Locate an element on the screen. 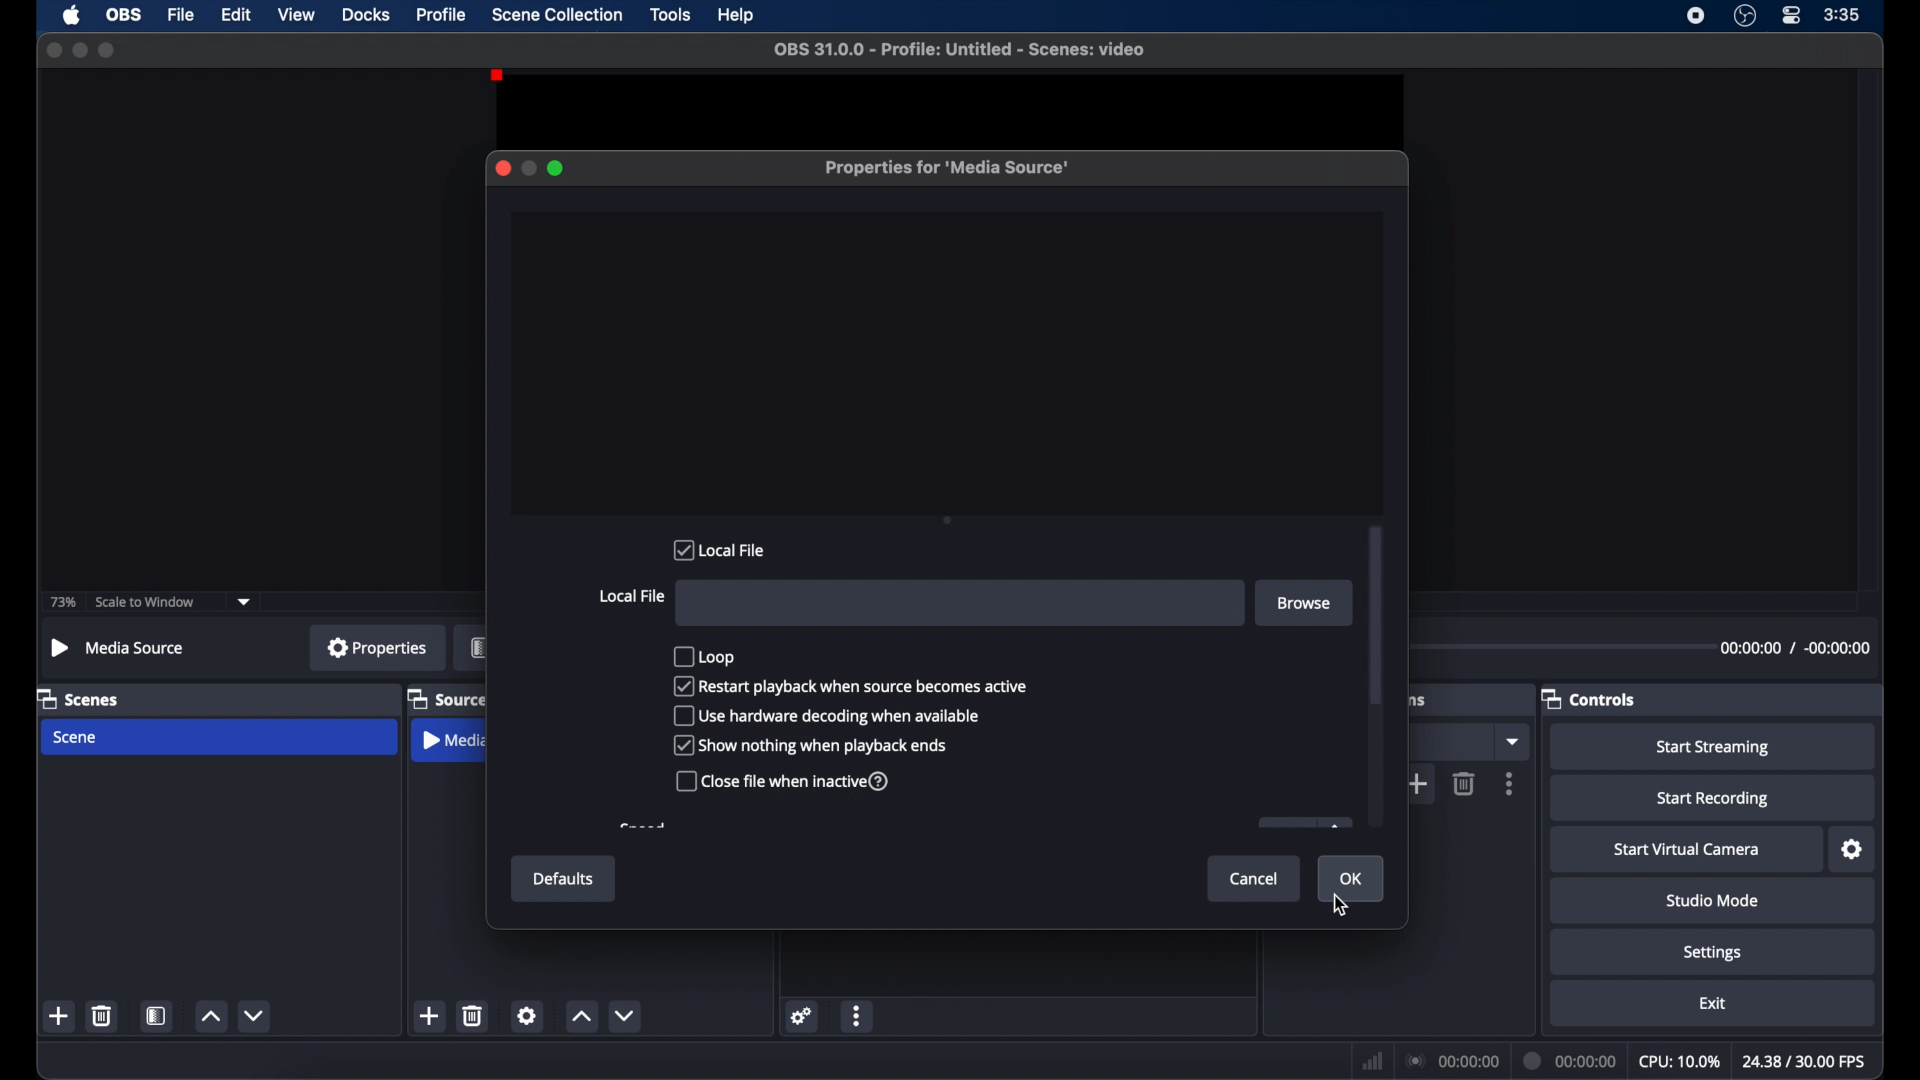 Image resolution: width=1920 pixels, height=1080 pixels. scroll bar is located at coordinates (1376, 616).